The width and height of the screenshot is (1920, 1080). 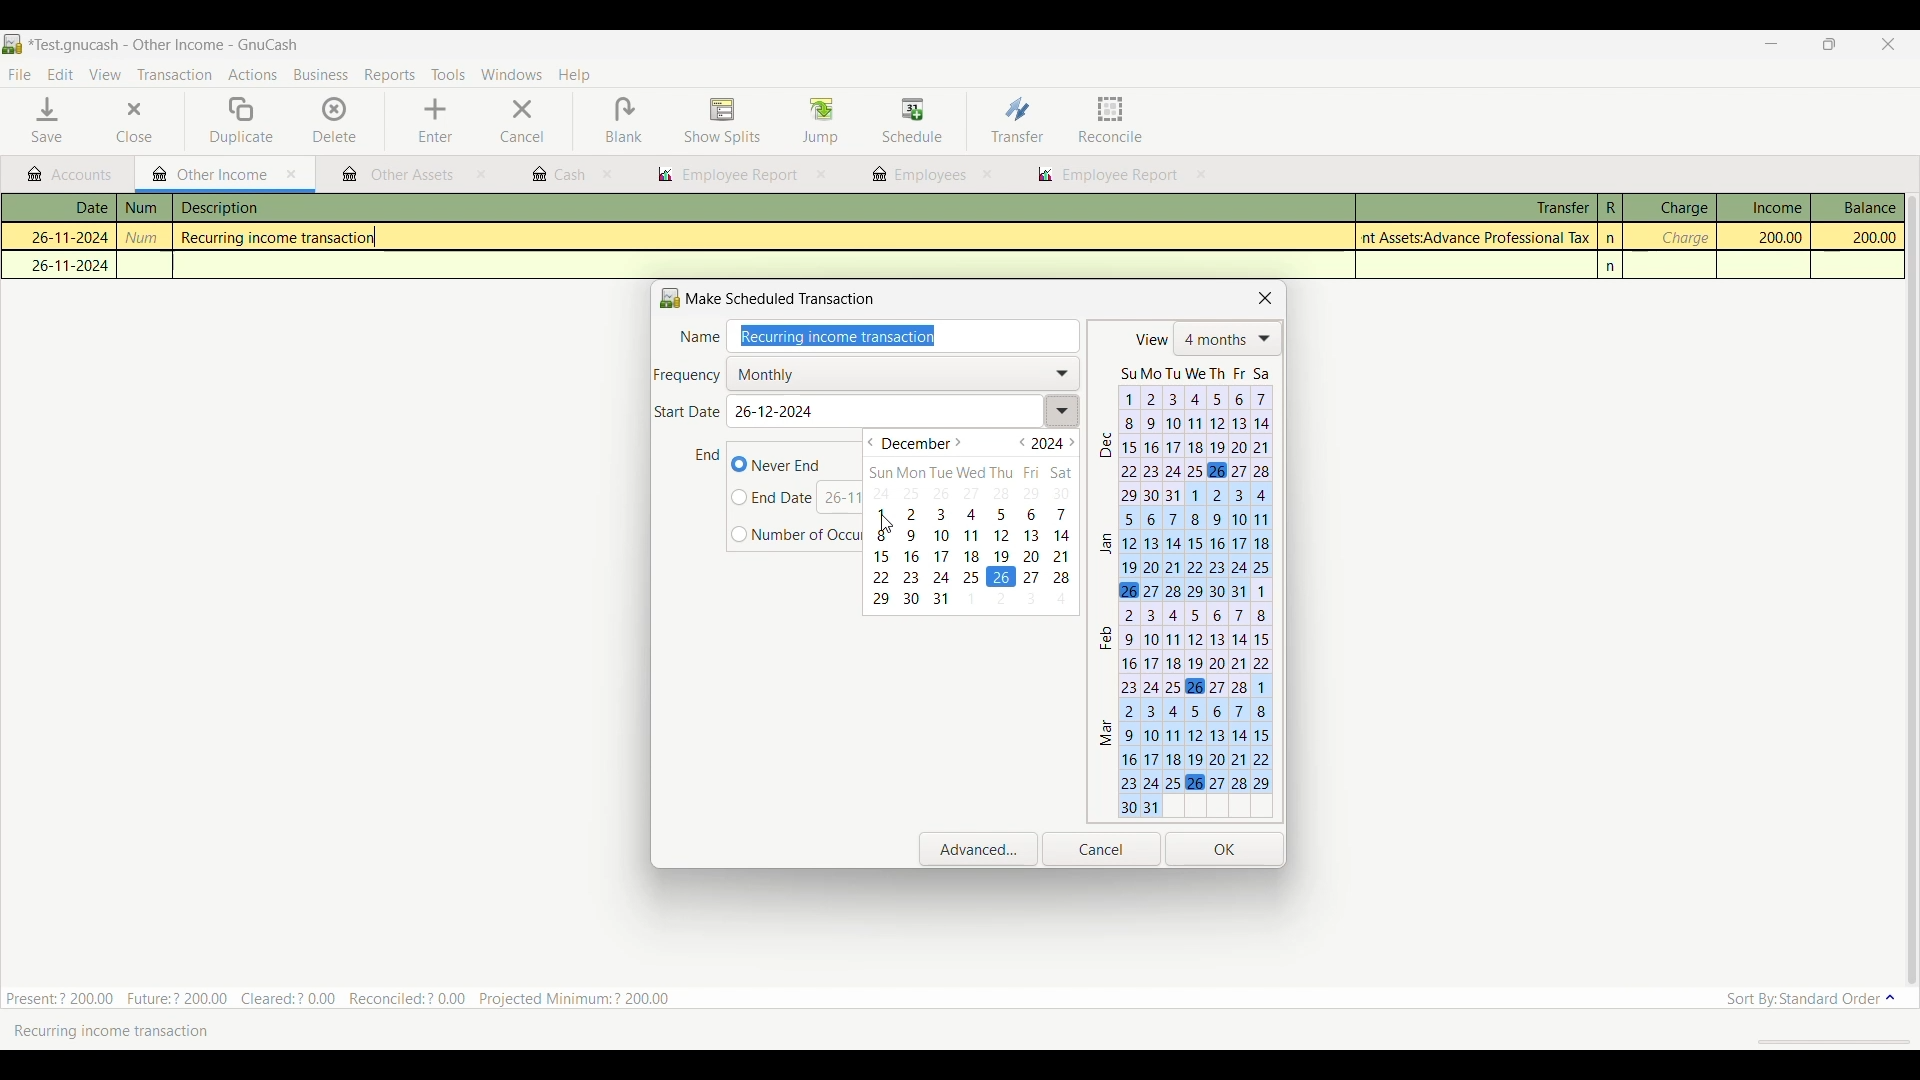 I want to click on close, so click(x=822, y=175).